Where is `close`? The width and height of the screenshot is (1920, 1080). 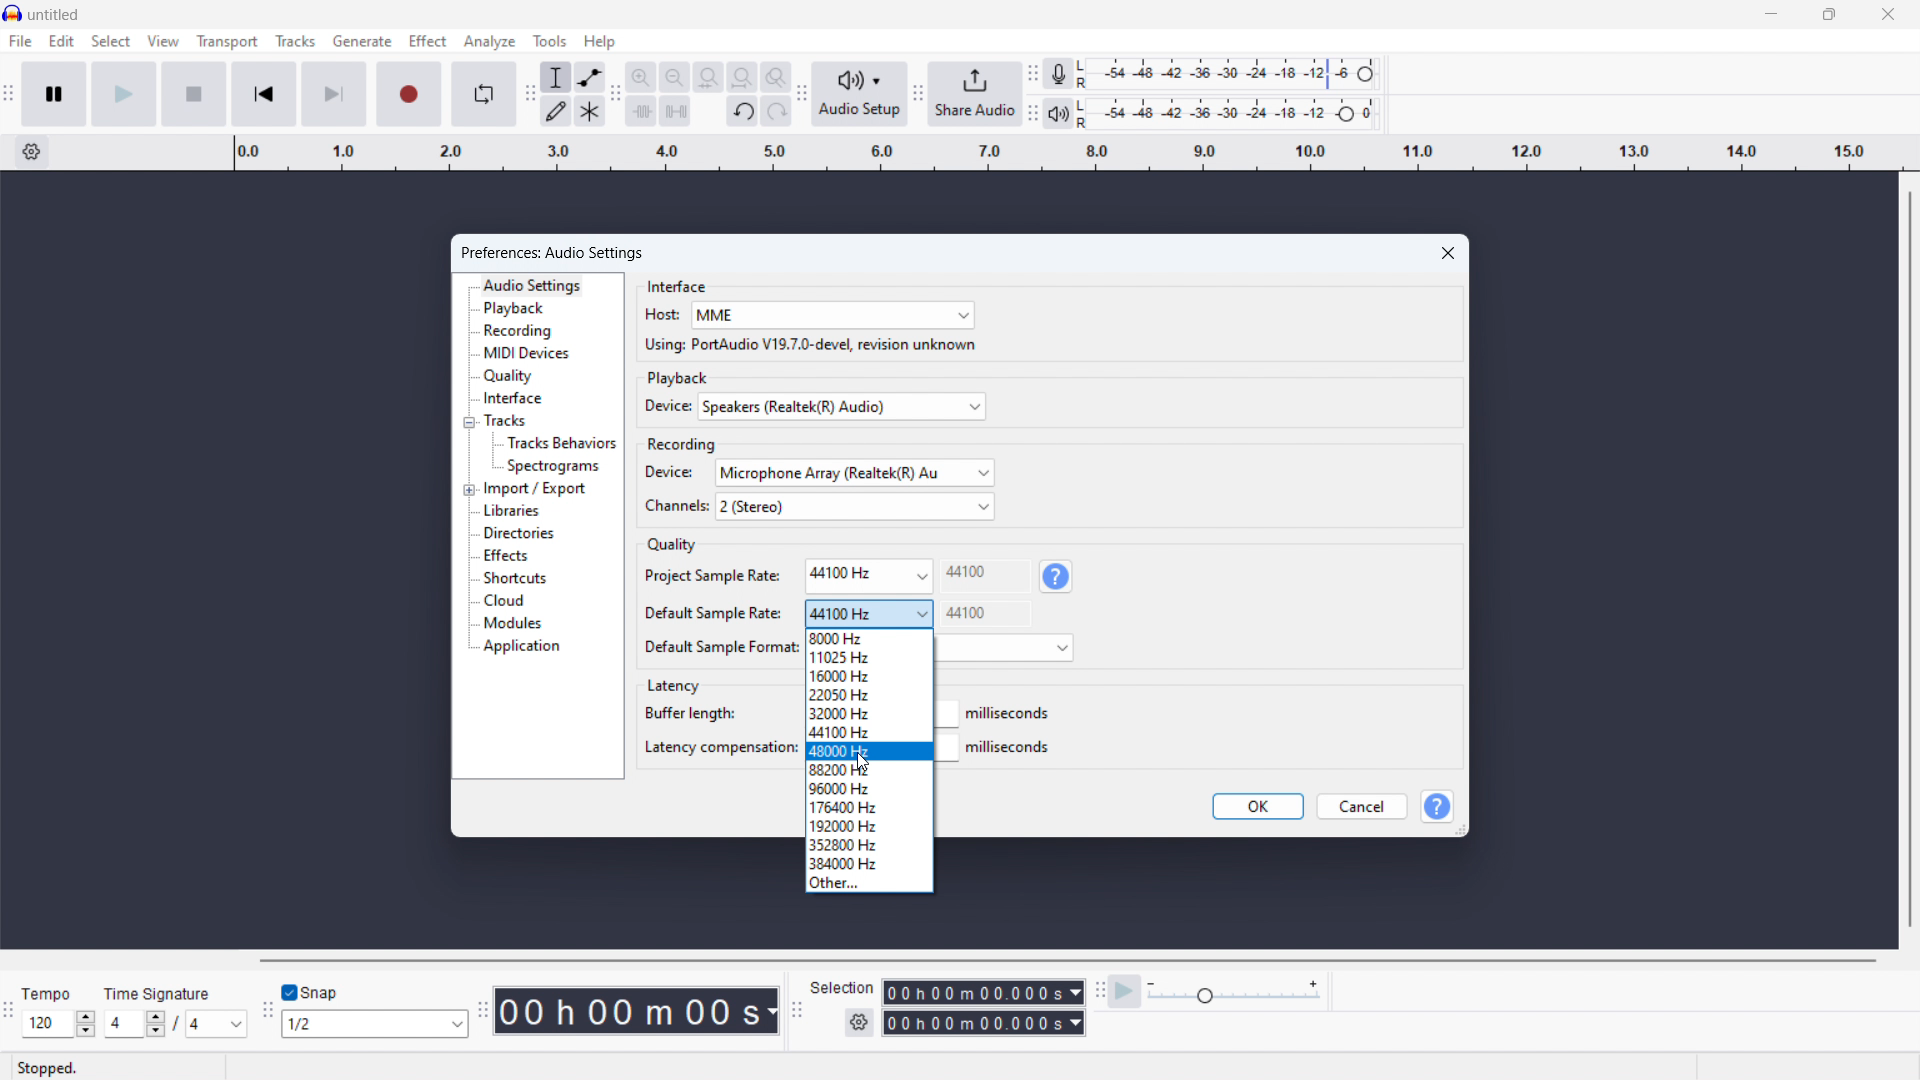 close is located at coordinates (1889, 13).